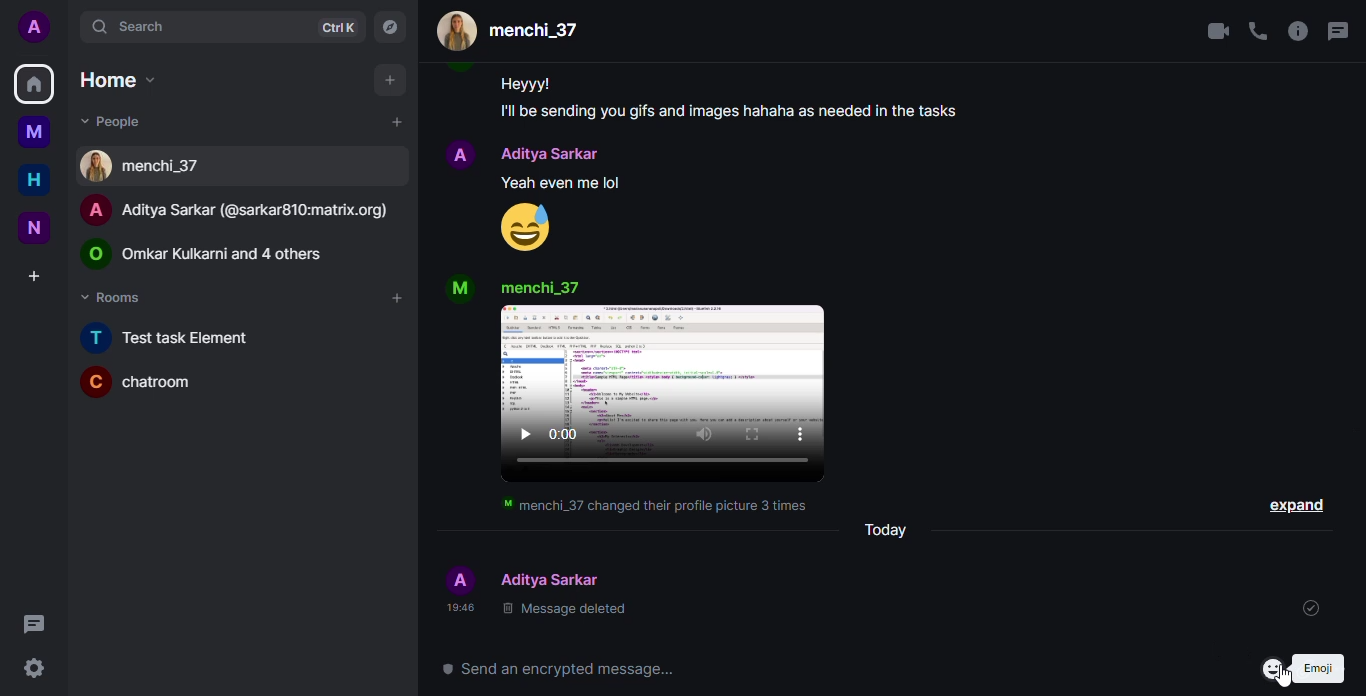 The image size is (1366, 696). What do you see at coordinates (455, 608) in the screenshot?
I see `time` at bounding box center [455, 608].